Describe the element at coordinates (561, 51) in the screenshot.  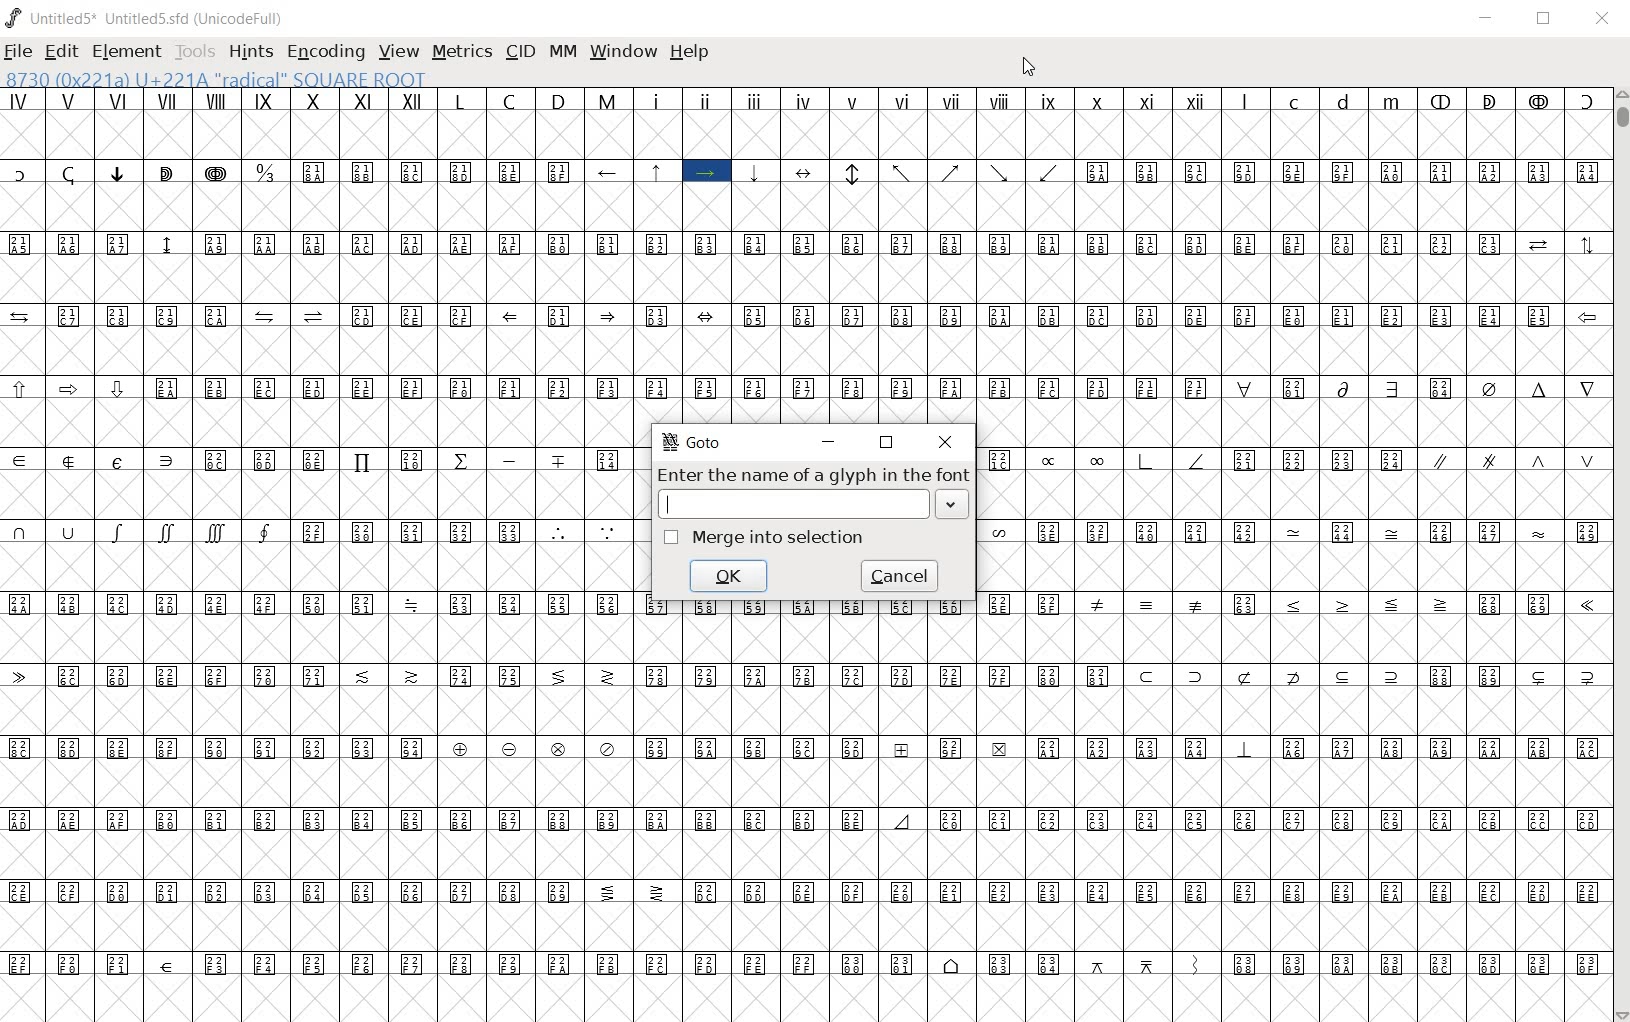
I see `MM` at that location.